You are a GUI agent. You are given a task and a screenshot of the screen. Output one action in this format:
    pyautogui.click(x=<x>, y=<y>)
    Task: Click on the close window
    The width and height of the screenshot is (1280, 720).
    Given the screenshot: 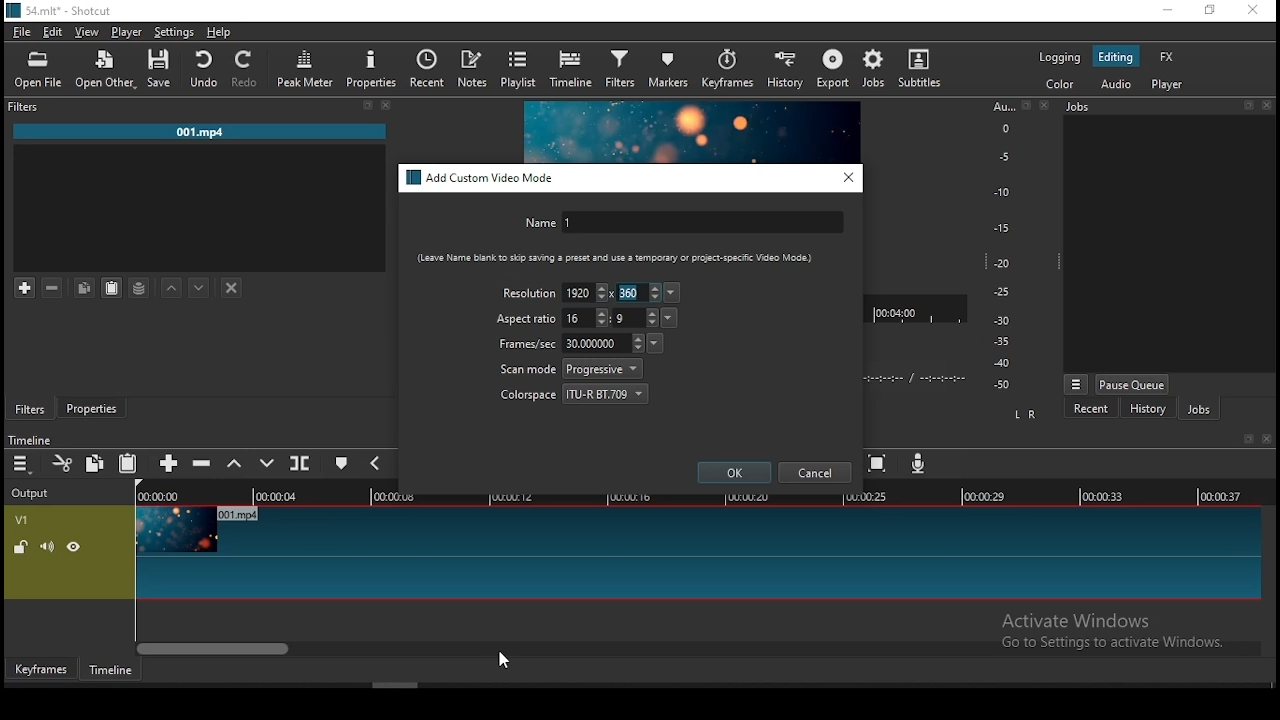 What is the action you would take?
    pyautogui.click(x=1252, y=11)
    